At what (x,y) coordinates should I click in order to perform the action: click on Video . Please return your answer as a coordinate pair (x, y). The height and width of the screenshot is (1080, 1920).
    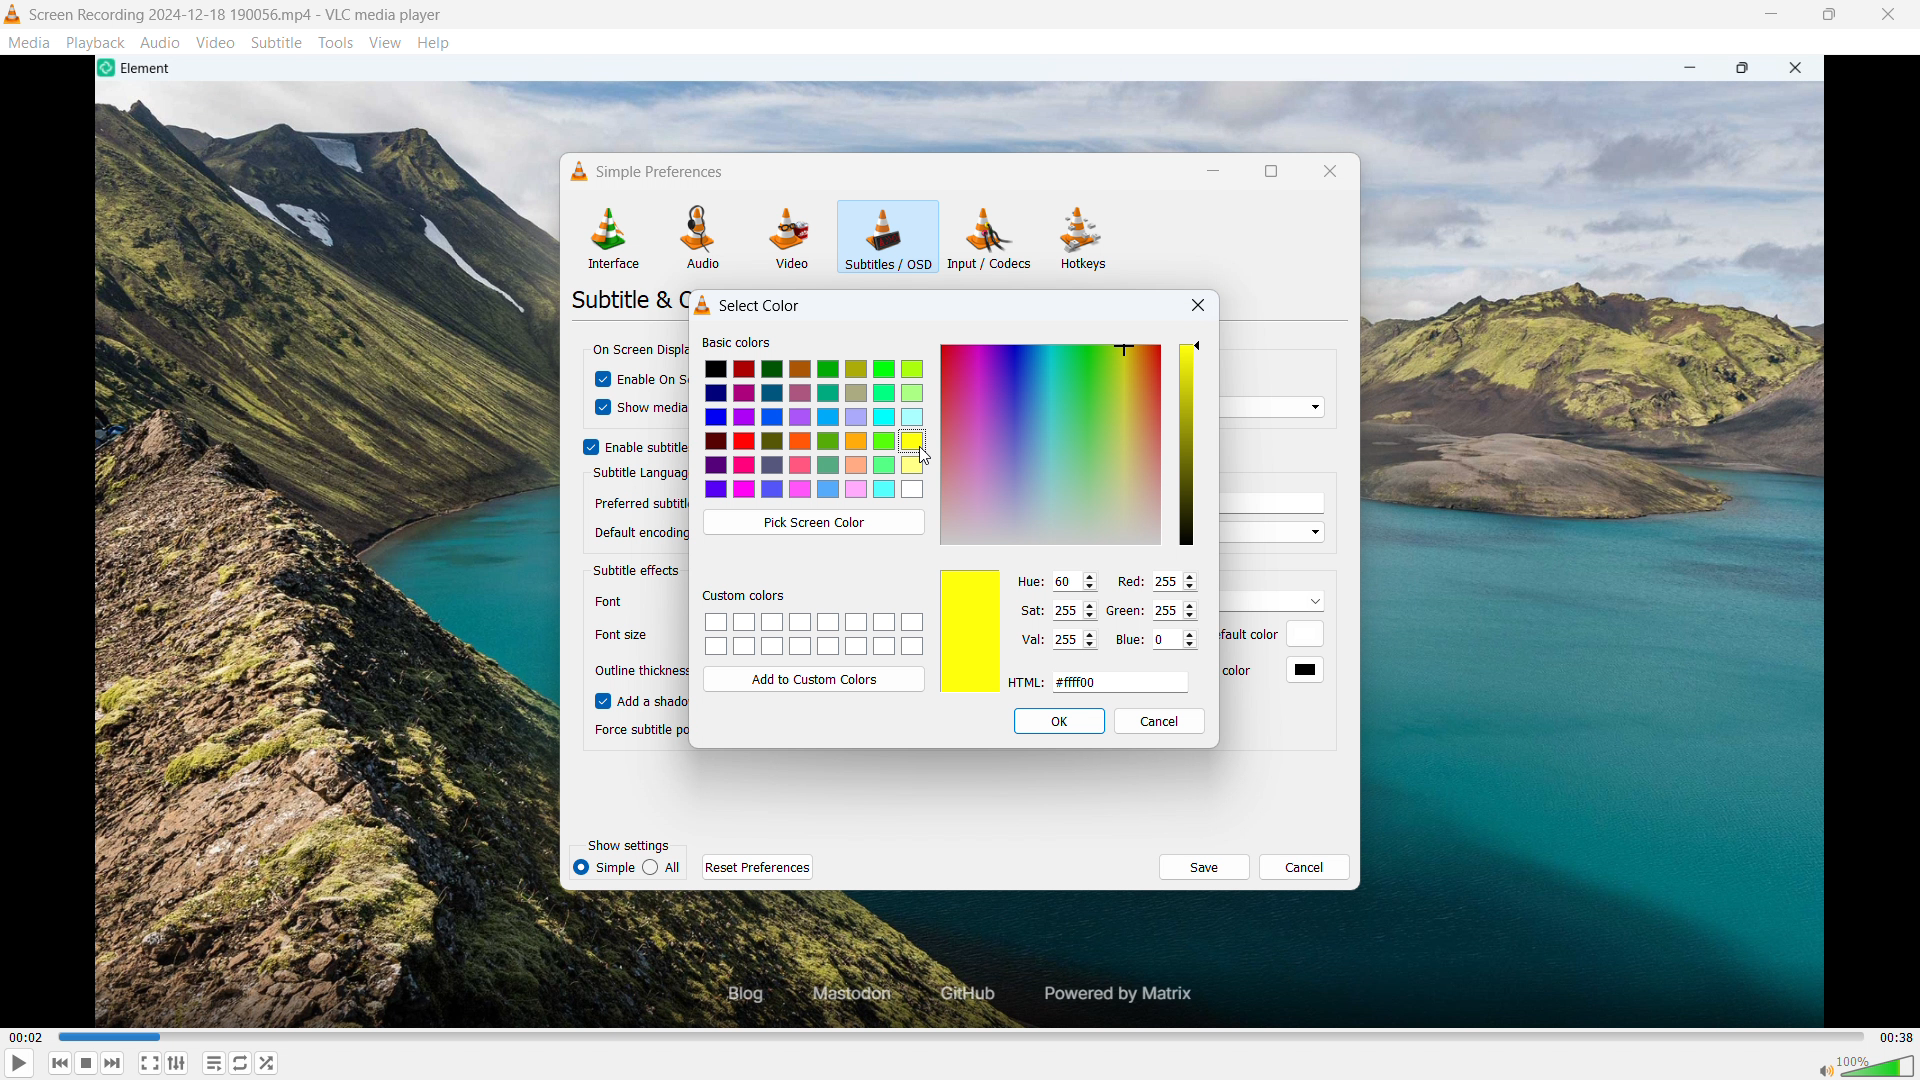
    Looking at the image, I should click on (790, 238).